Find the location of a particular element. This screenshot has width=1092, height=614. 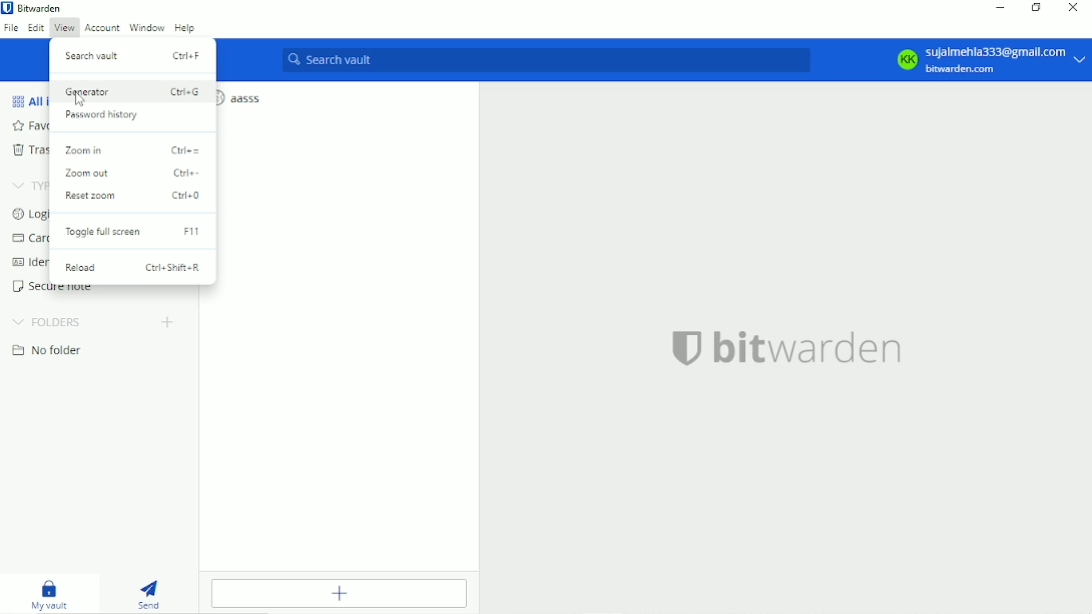

Edit is located at coordinates (36, 27).